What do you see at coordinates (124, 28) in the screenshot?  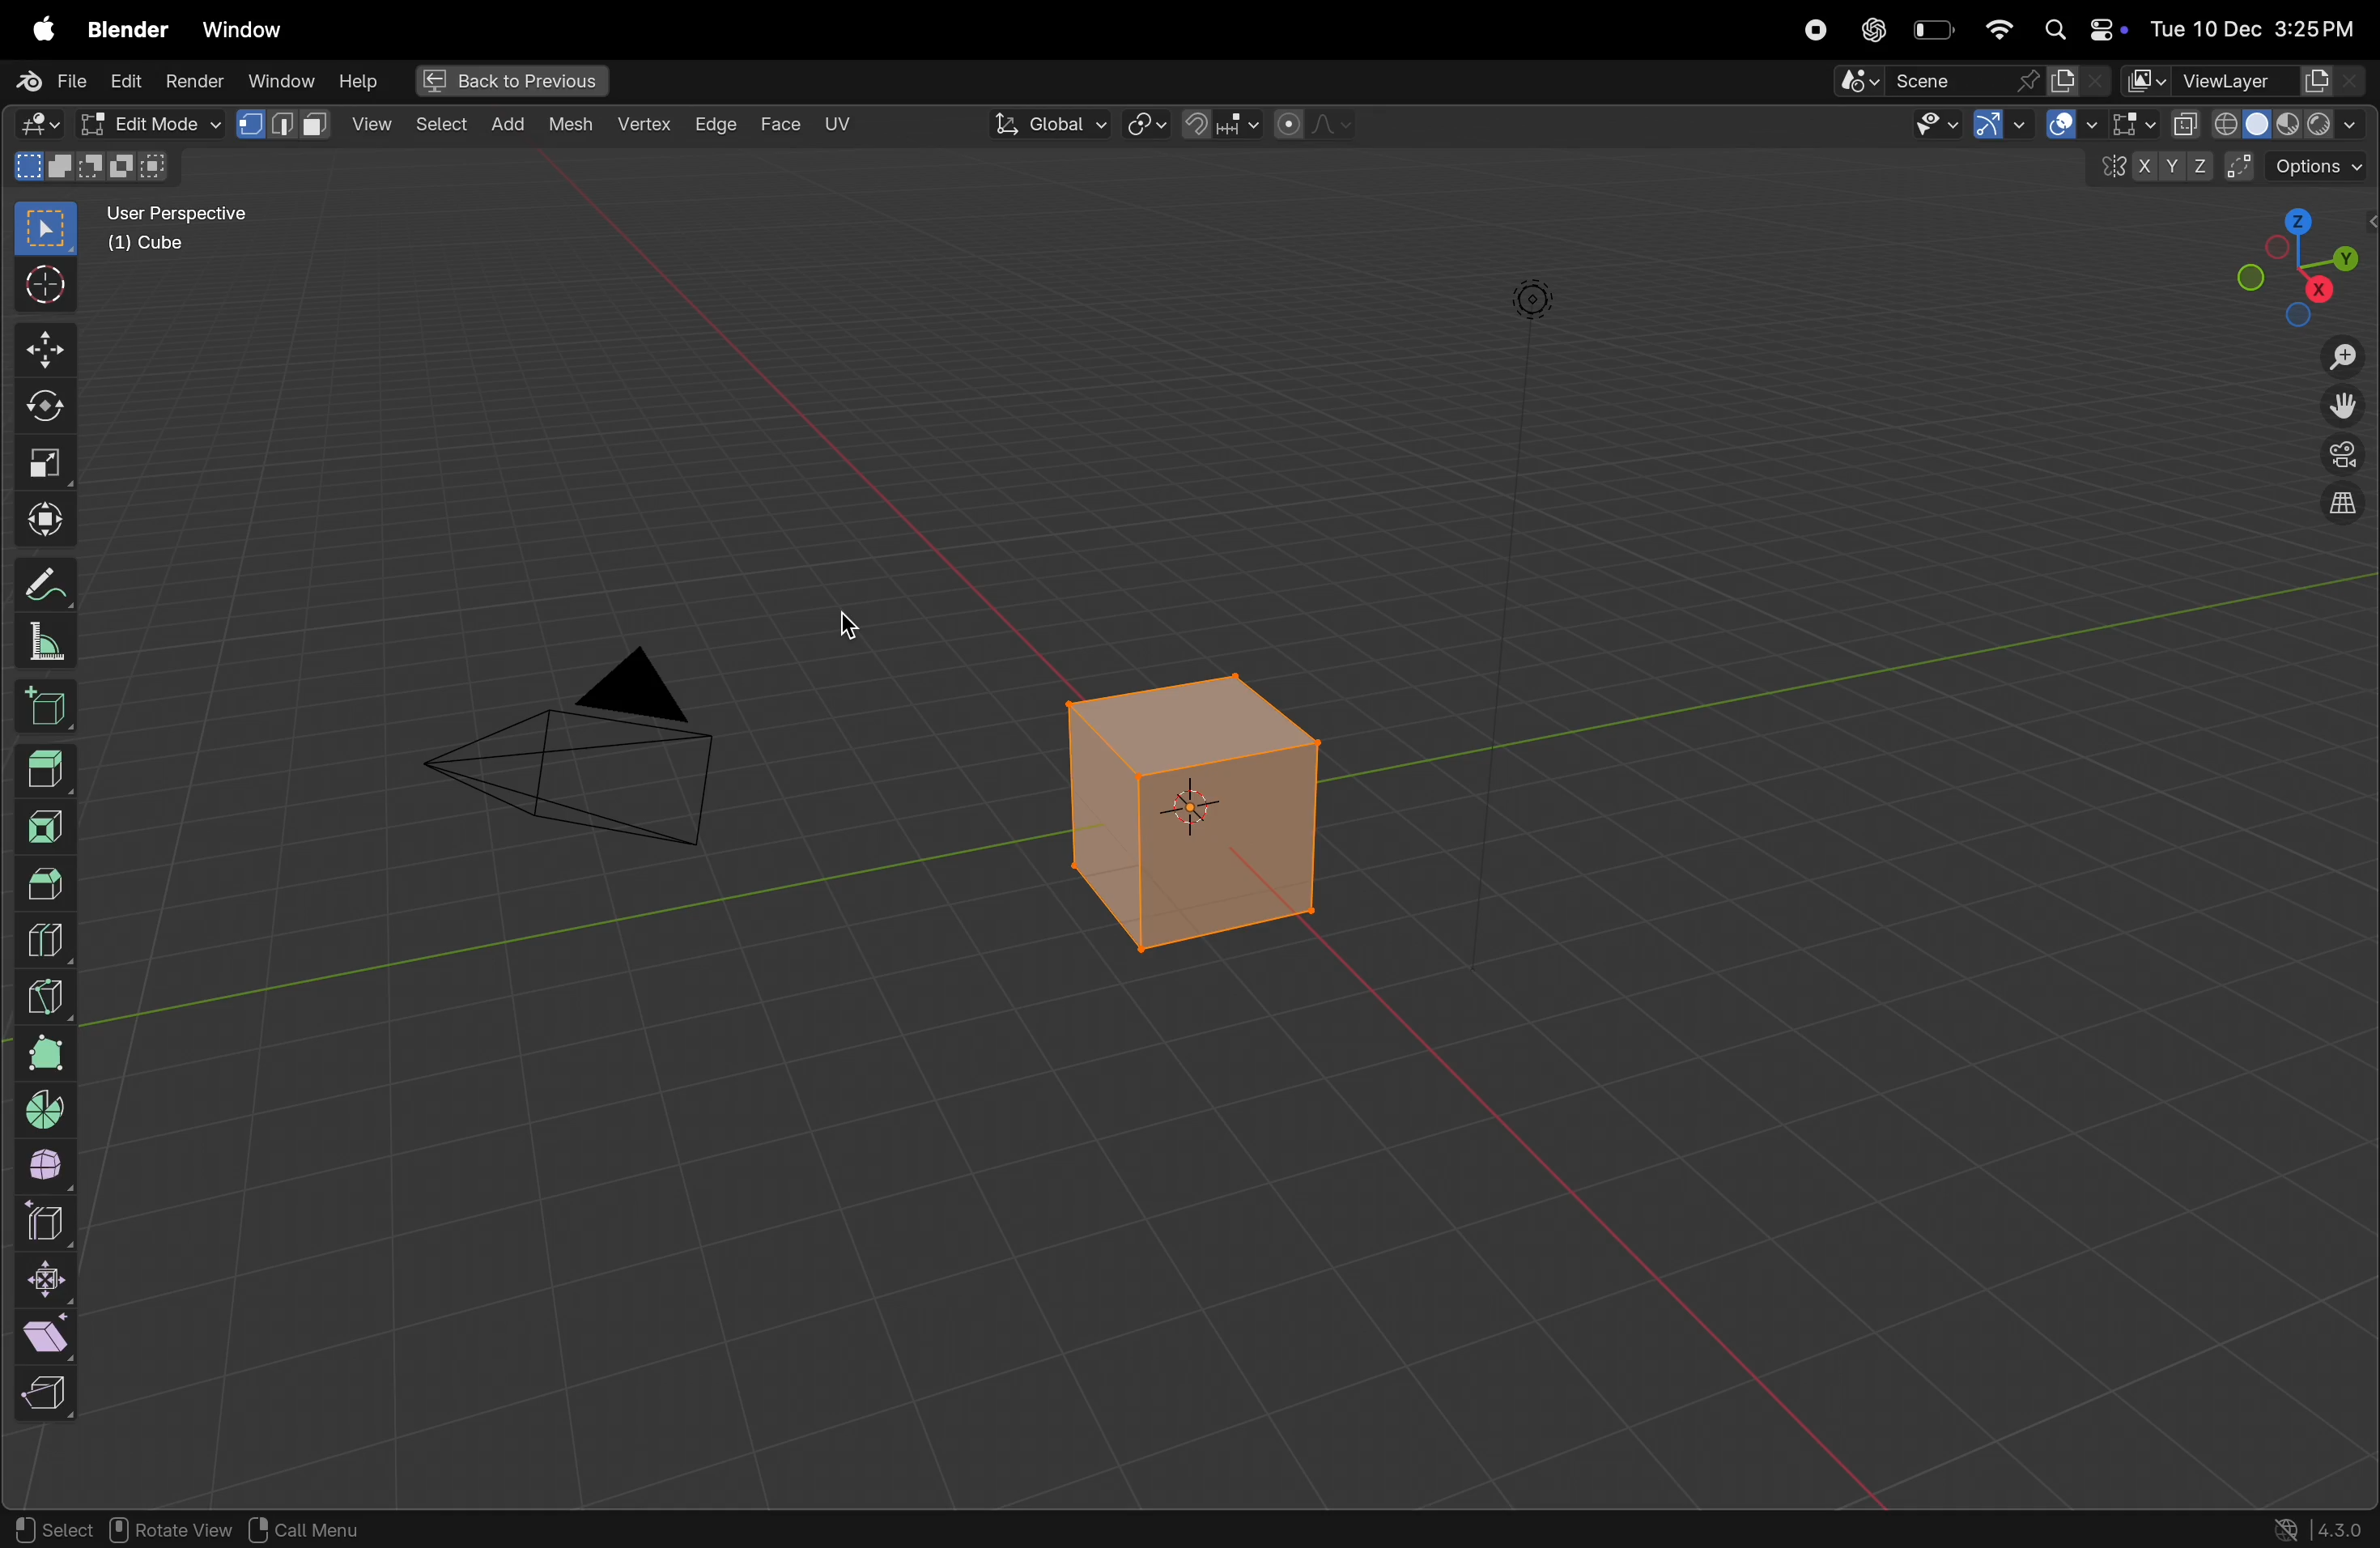 I see `Blender` at bounding box center [124, 28].